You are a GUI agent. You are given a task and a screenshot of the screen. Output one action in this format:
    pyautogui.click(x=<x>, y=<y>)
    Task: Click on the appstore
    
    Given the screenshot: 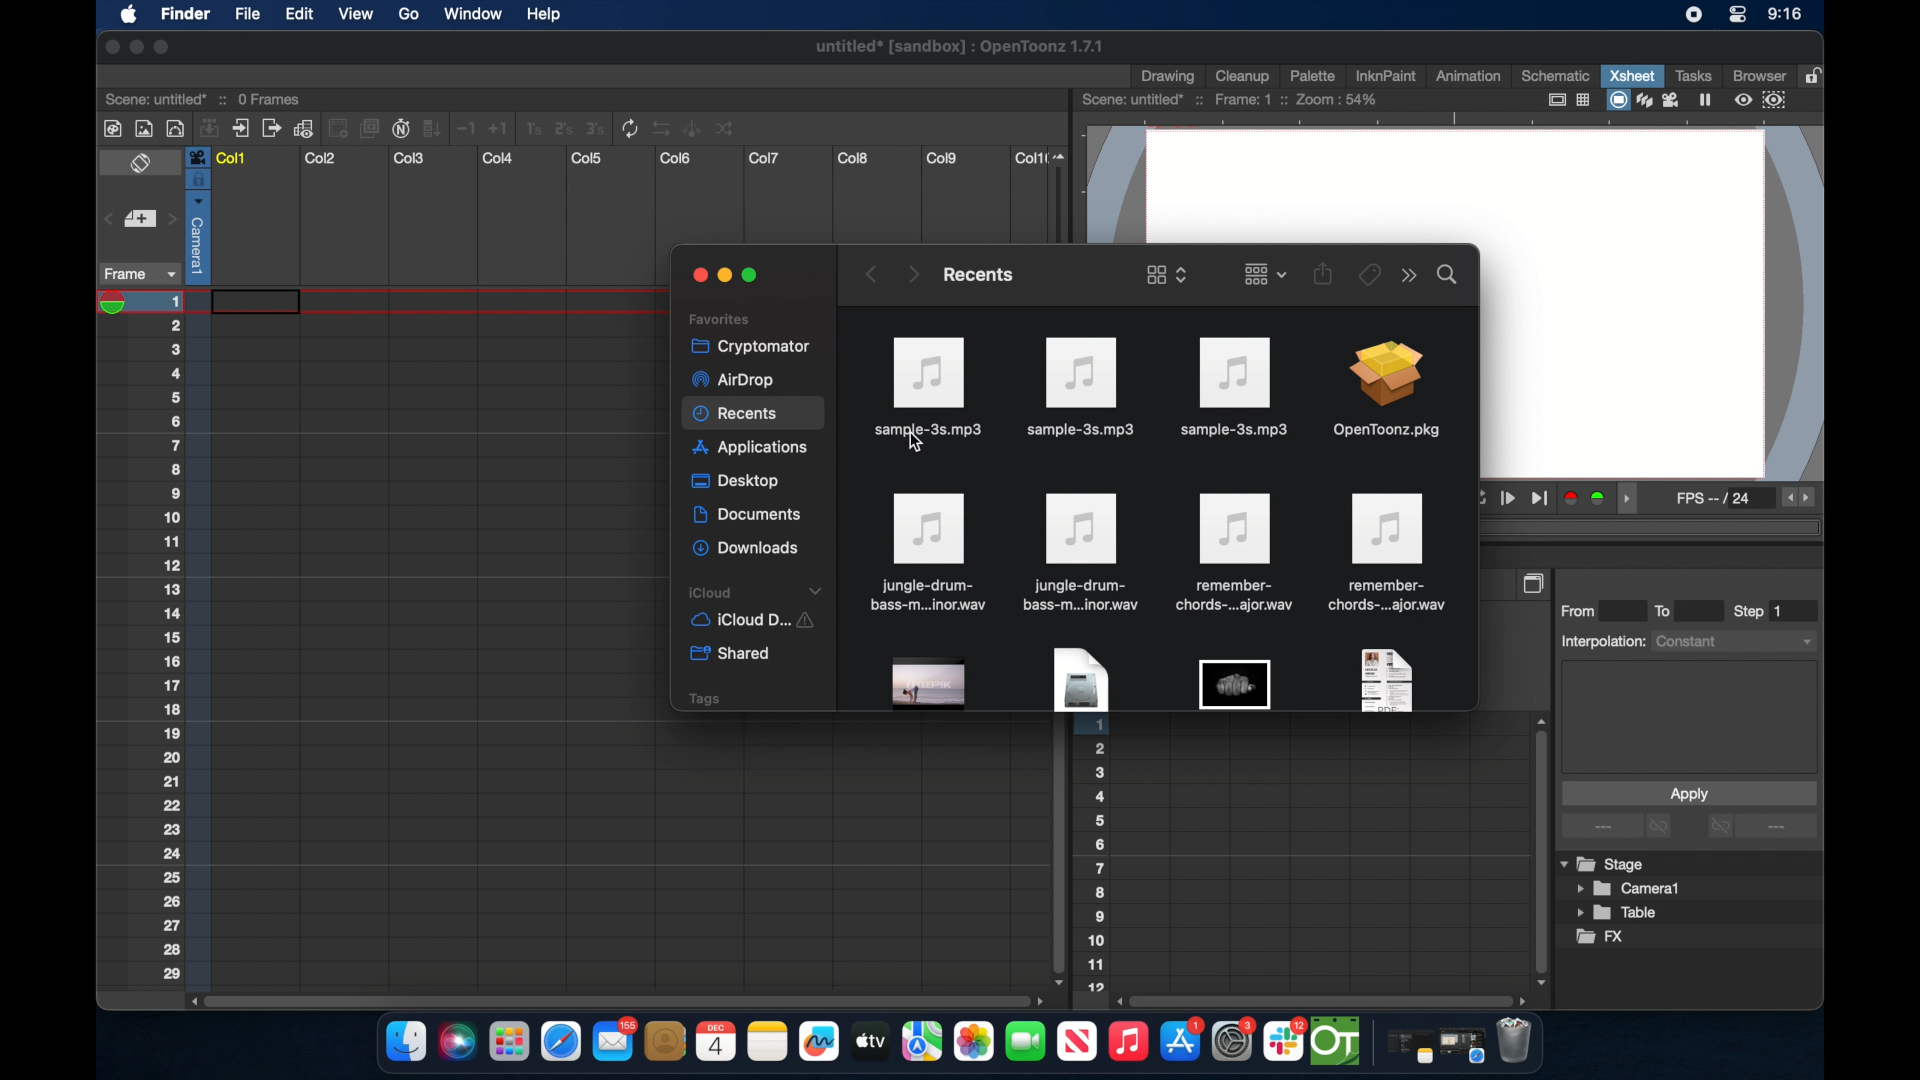 What is the action you would take?
    pyautogui.click(x=1182, y=1042)
    